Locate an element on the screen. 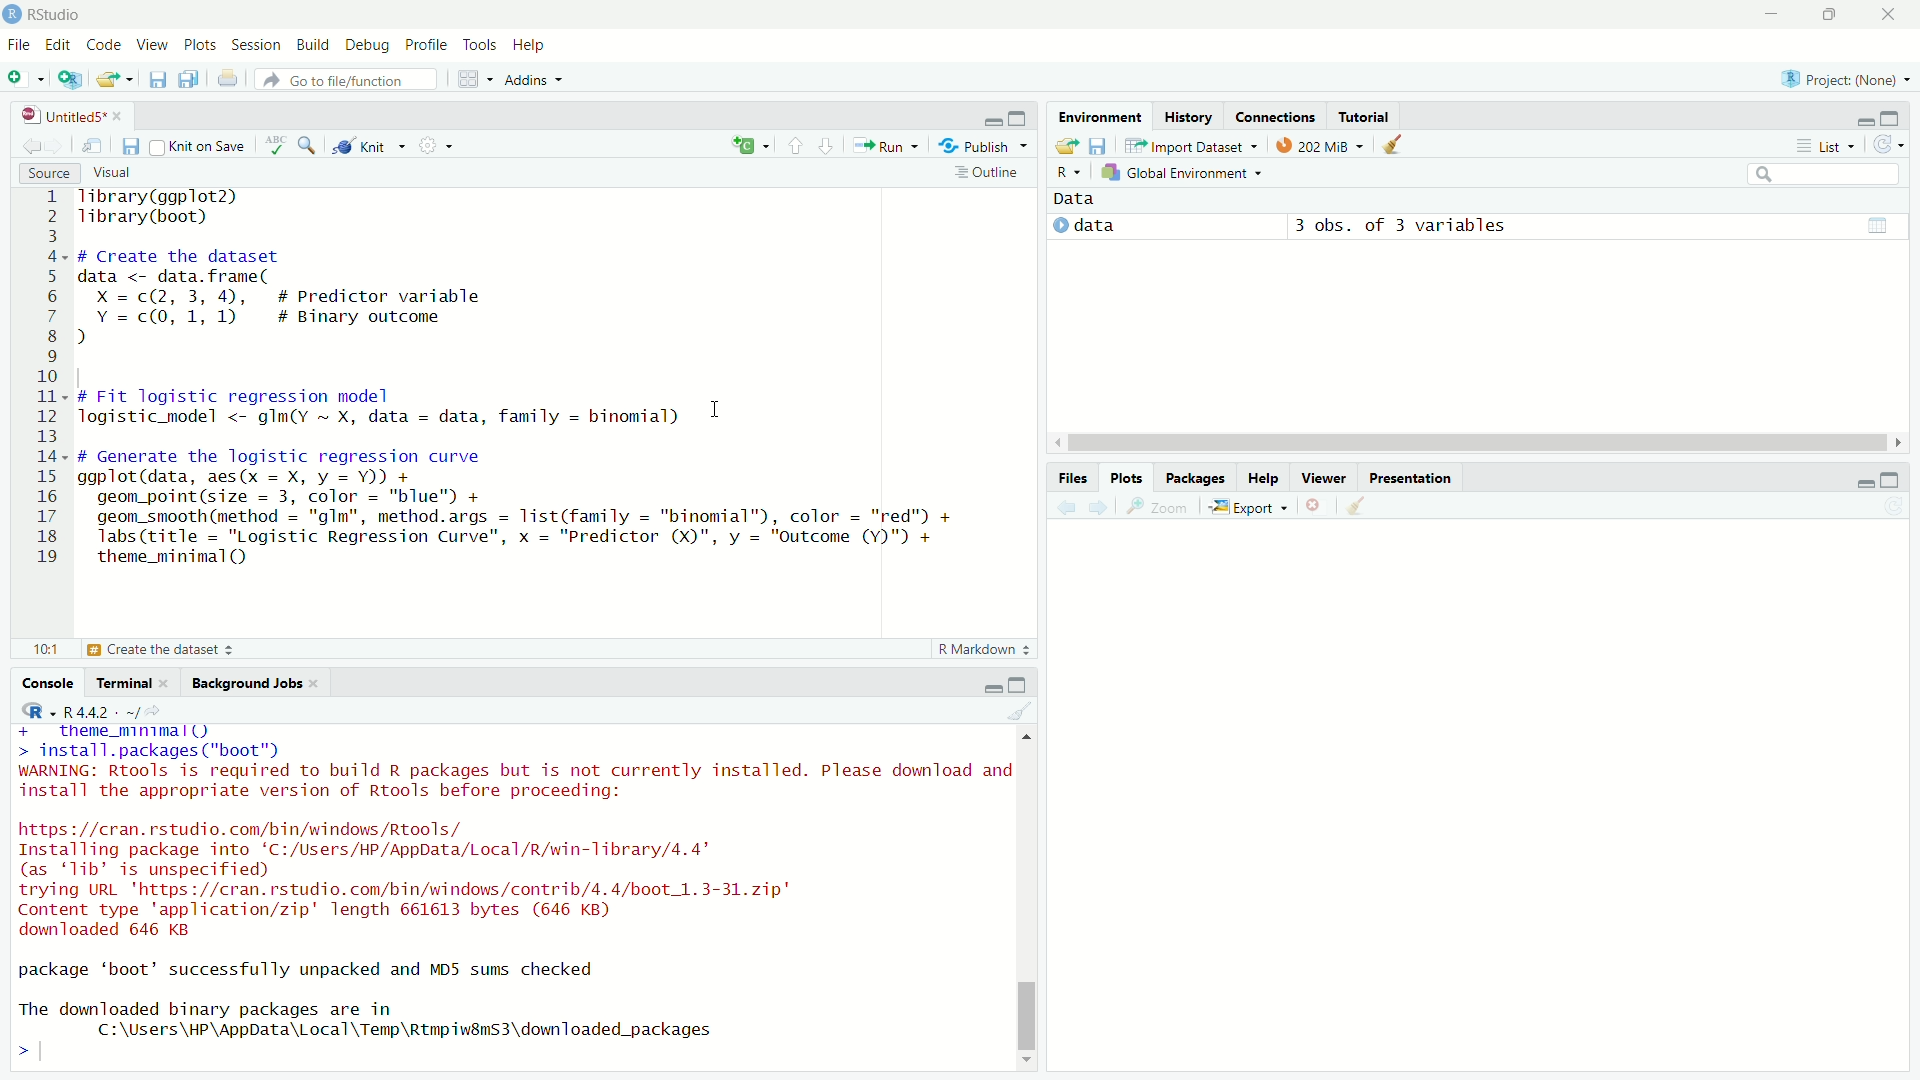  Code is located at coordinates (101, 44).